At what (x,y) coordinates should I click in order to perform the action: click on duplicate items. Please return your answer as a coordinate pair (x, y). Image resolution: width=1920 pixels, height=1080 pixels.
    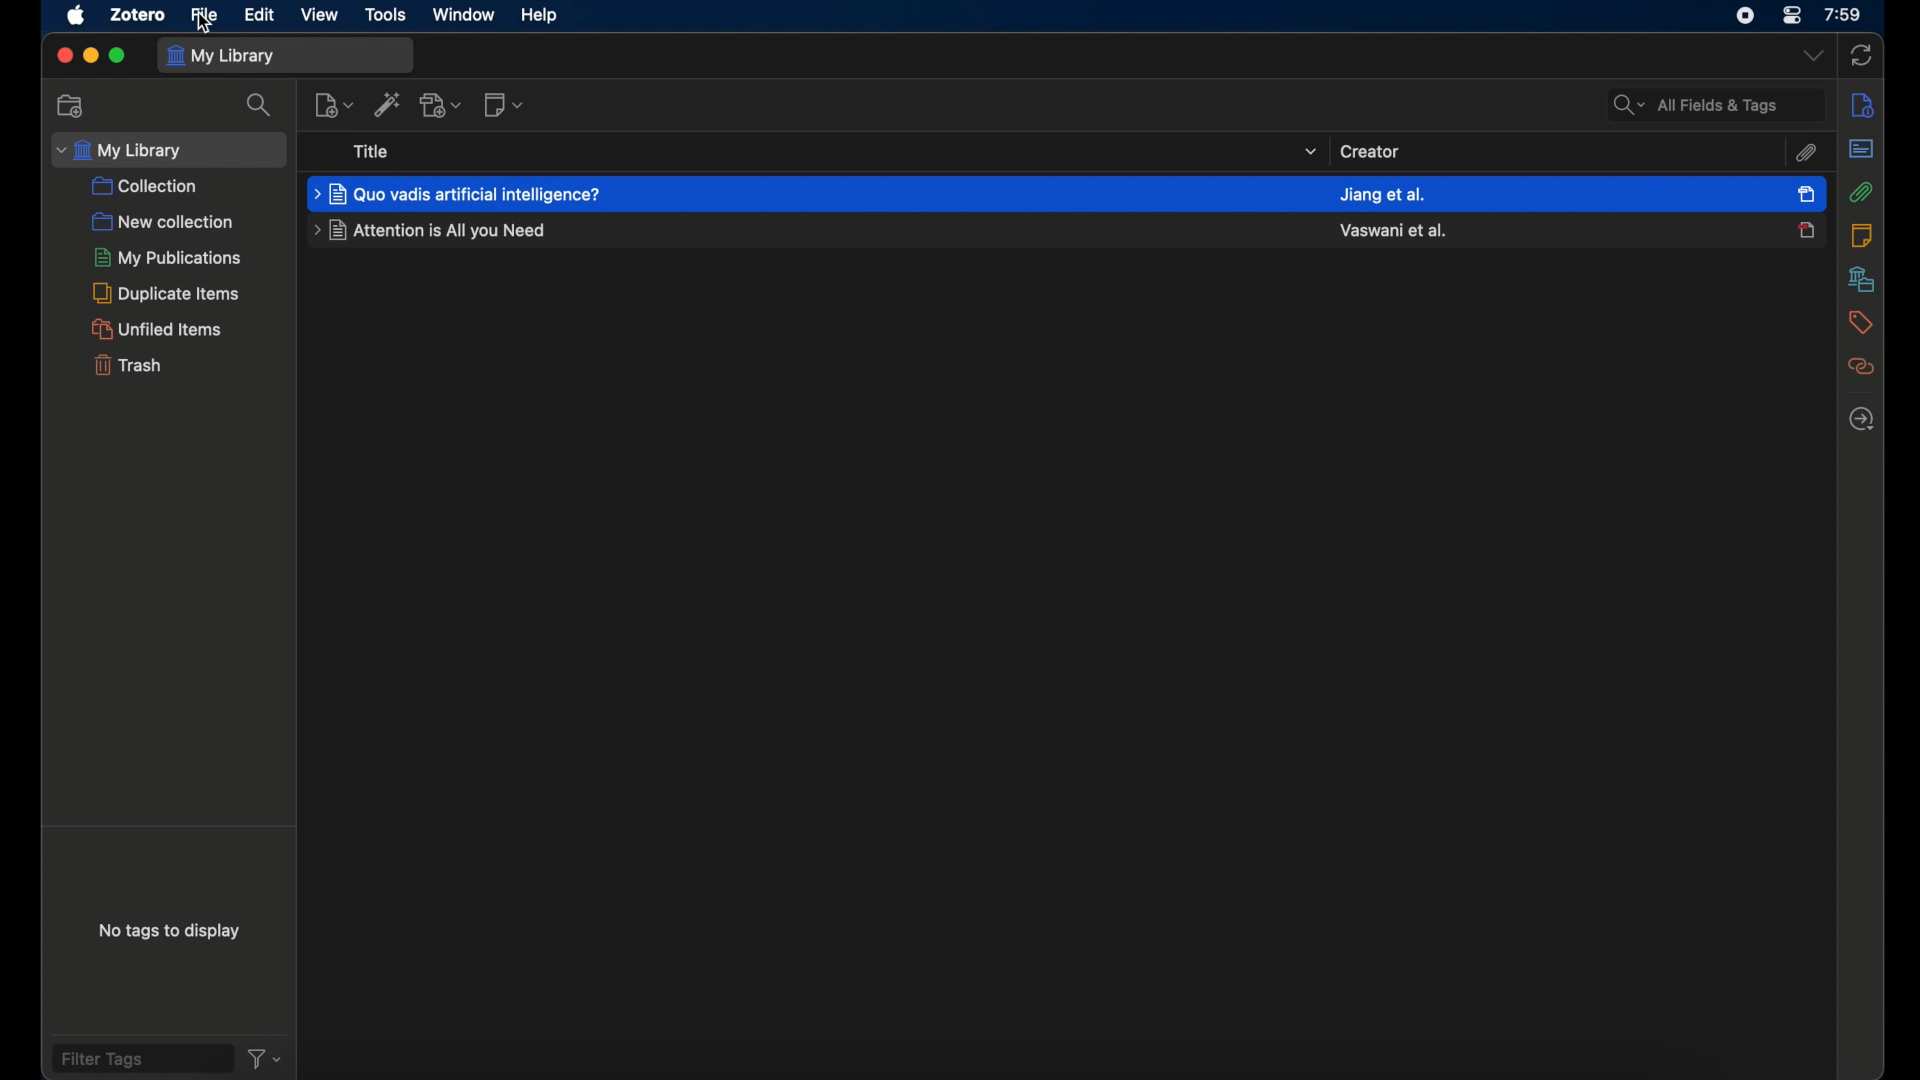
    Looking at the image, I should click on (167, 293).